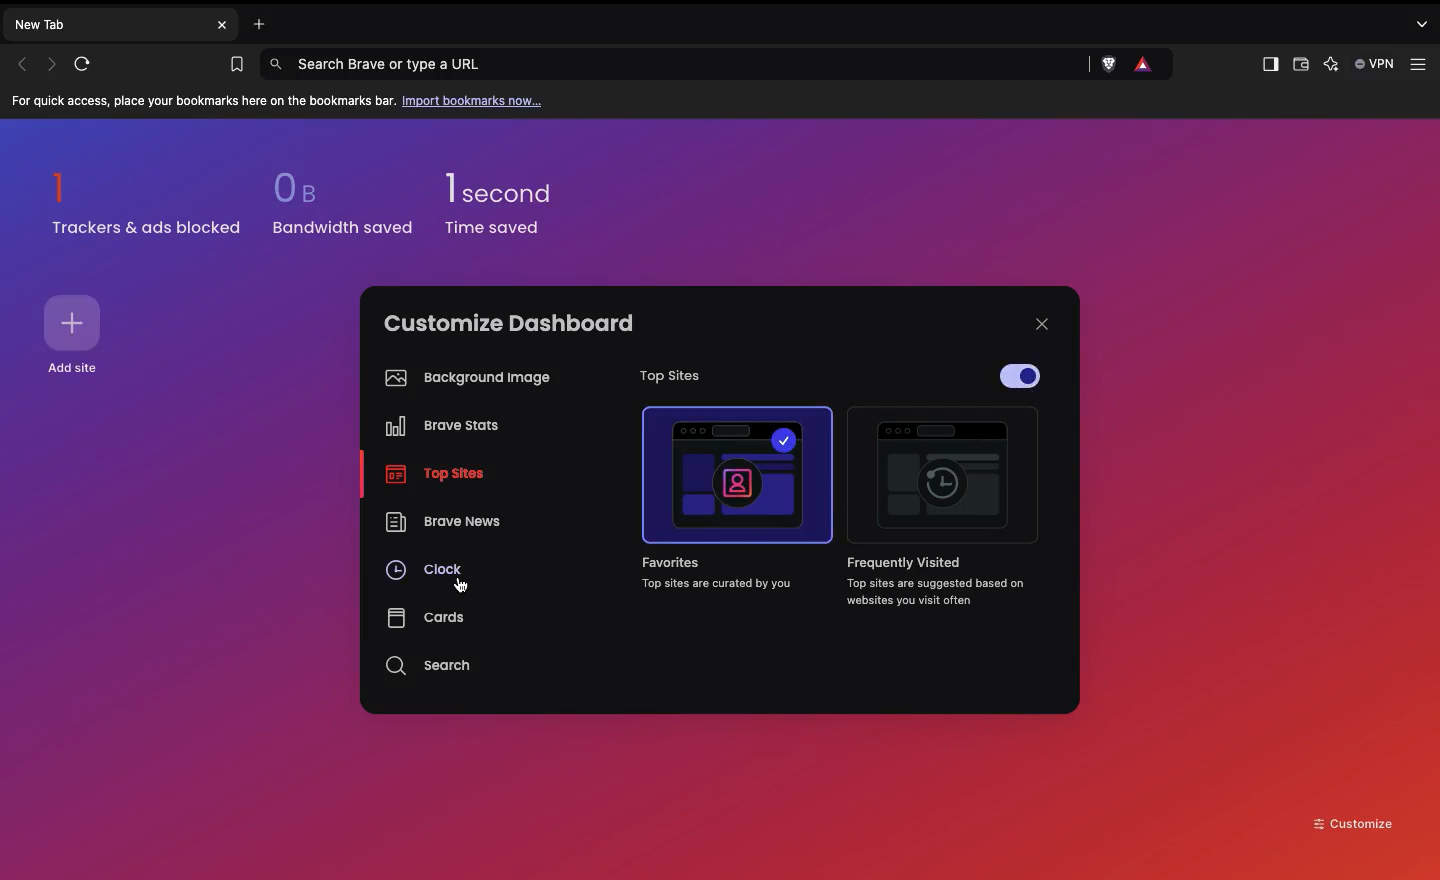  I want to click on Customize dashboard, so click(509, 323).